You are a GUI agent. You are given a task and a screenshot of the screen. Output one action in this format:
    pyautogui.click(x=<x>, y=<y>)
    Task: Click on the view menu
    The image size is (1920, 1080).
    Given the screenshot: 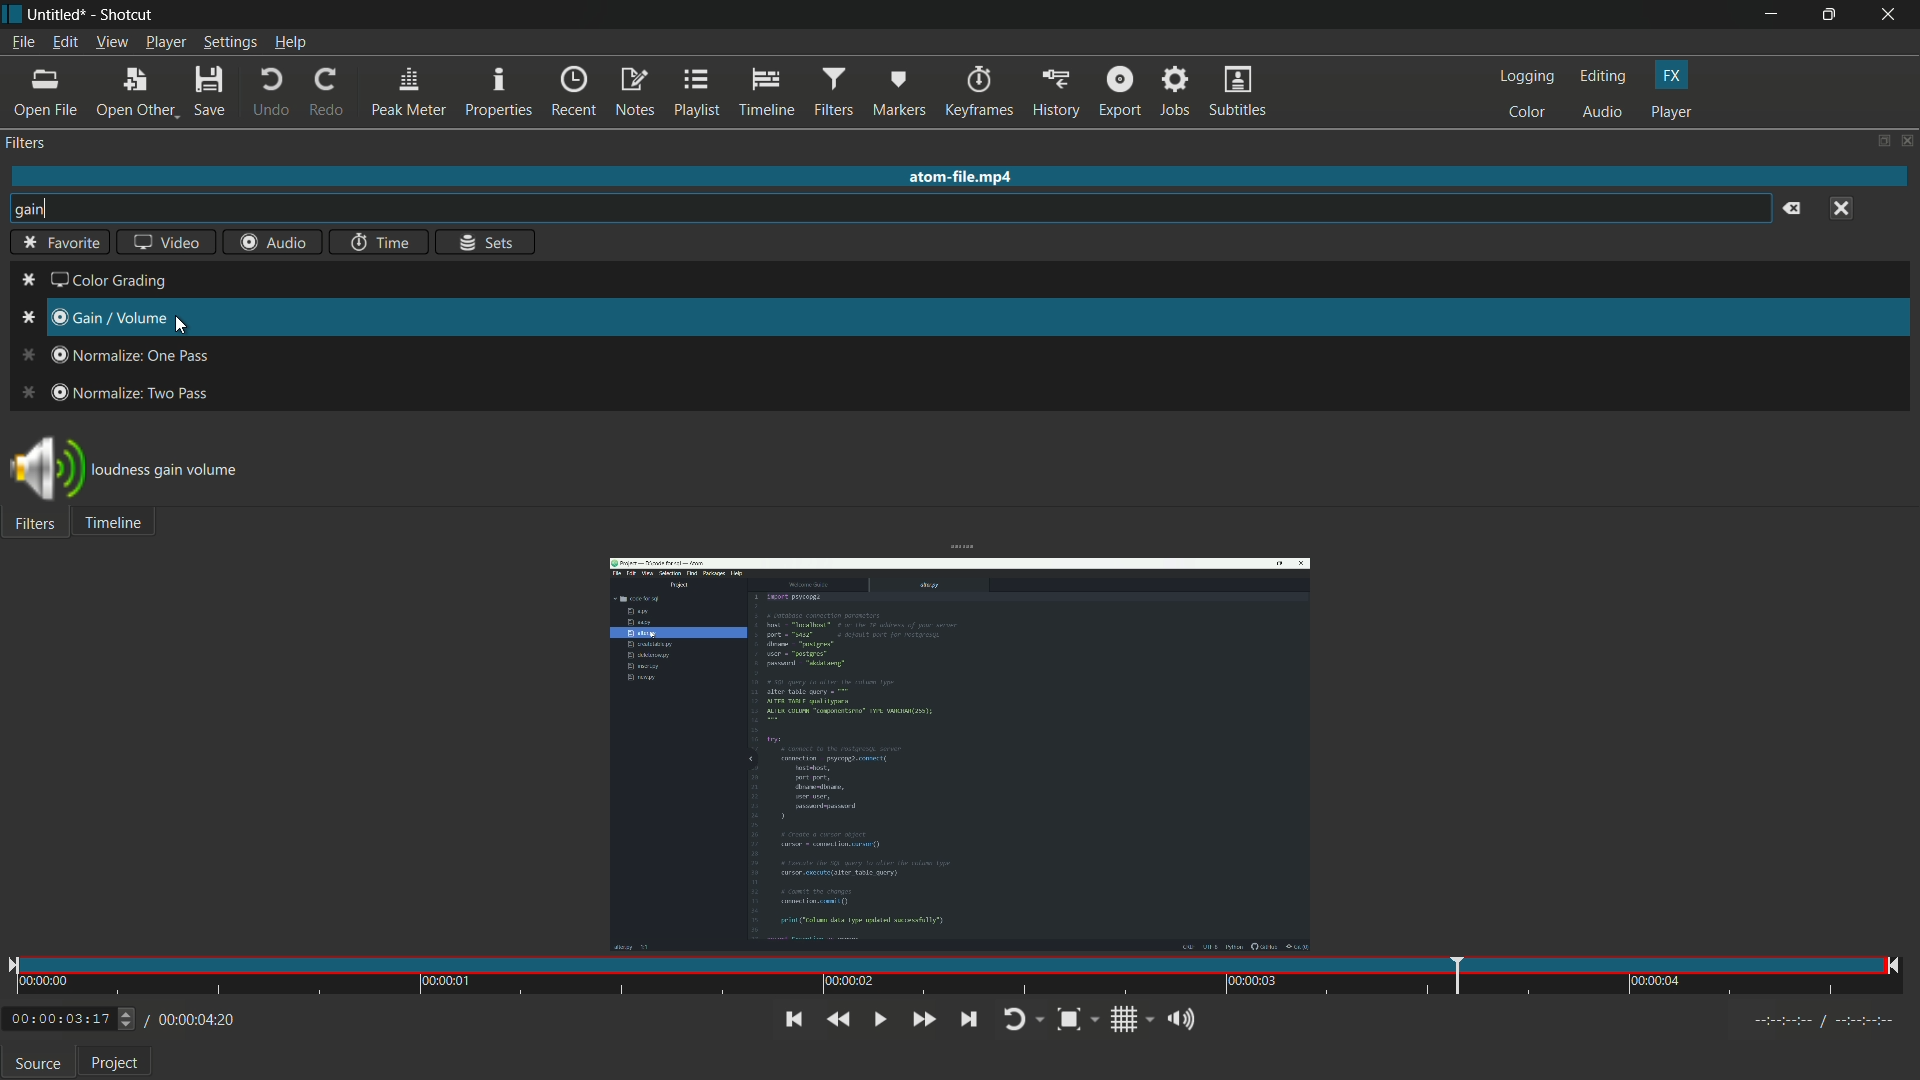 What is the action you would take?
    pyautogui.click(x=111, y=43)
    